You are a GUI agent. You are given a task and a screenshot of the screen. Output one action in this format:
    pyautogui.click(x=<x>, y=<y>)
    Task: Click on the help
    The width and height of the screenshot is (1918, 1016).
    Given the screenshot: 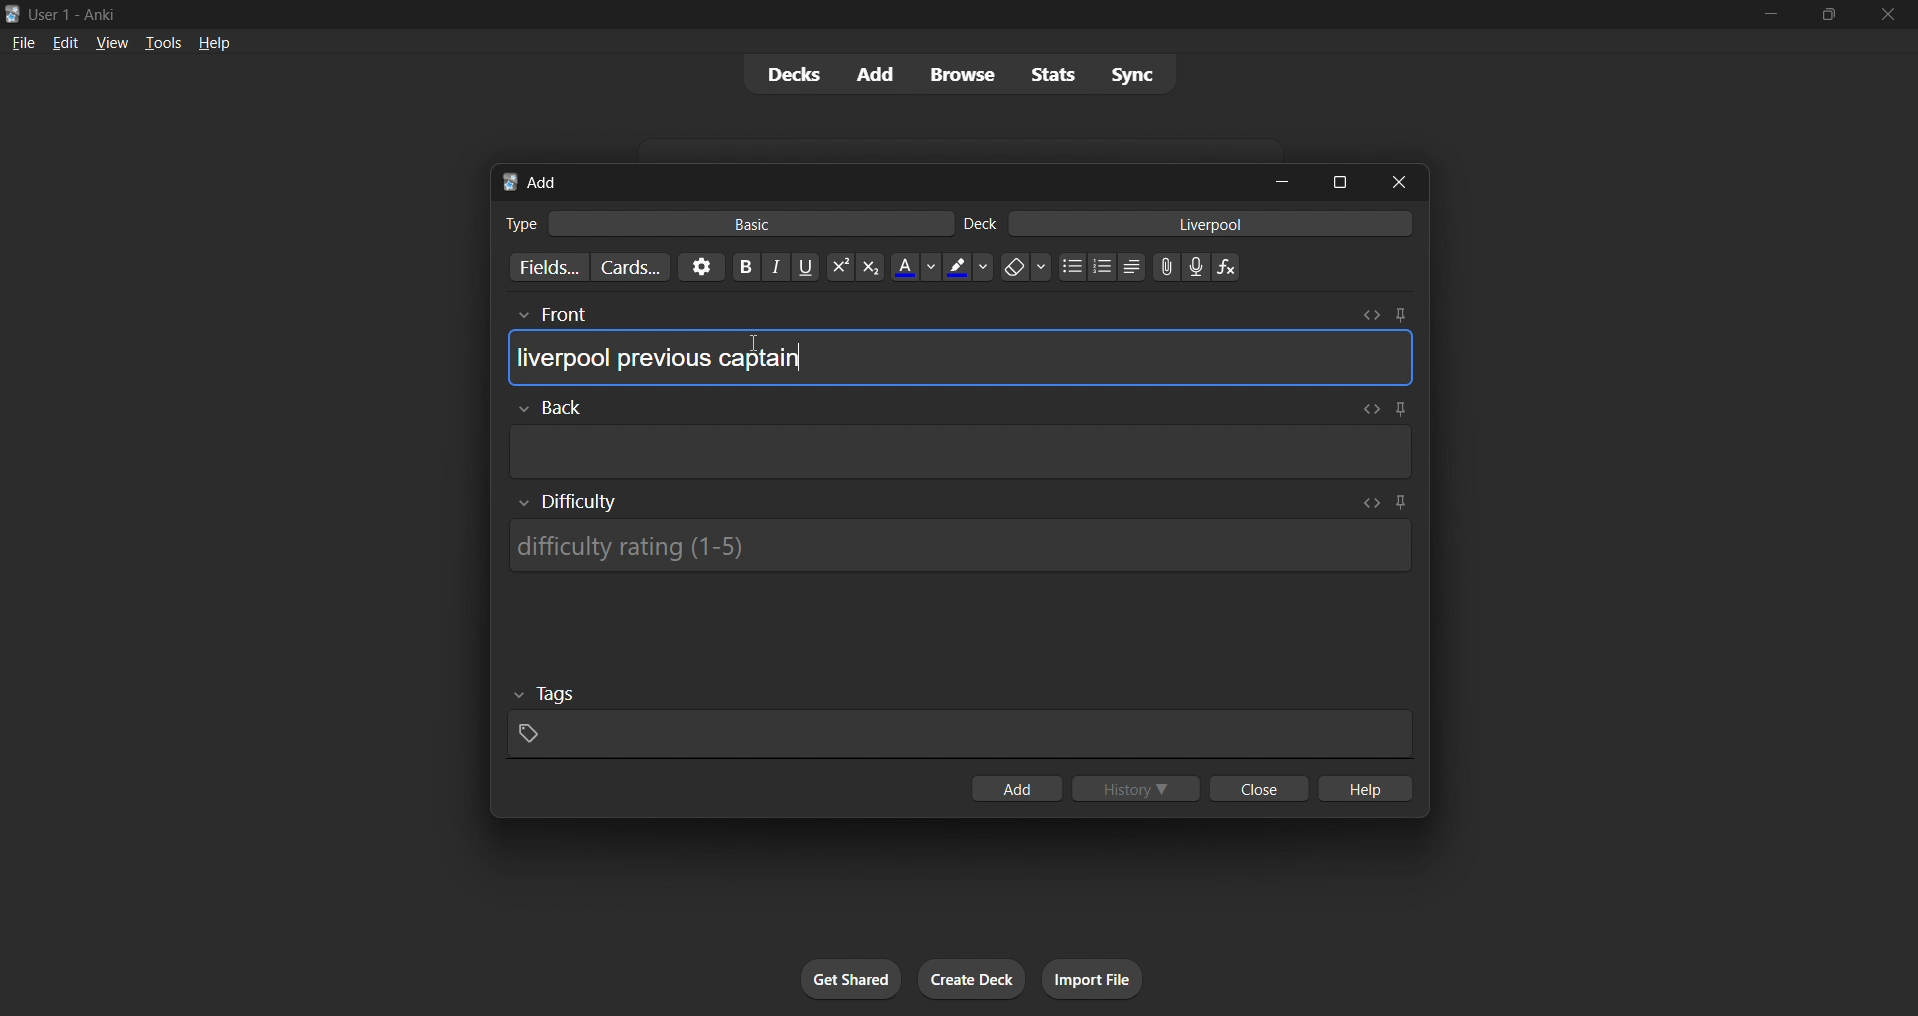 What is the action you would take?
    pyautogui.click(x=217, y=41)
    